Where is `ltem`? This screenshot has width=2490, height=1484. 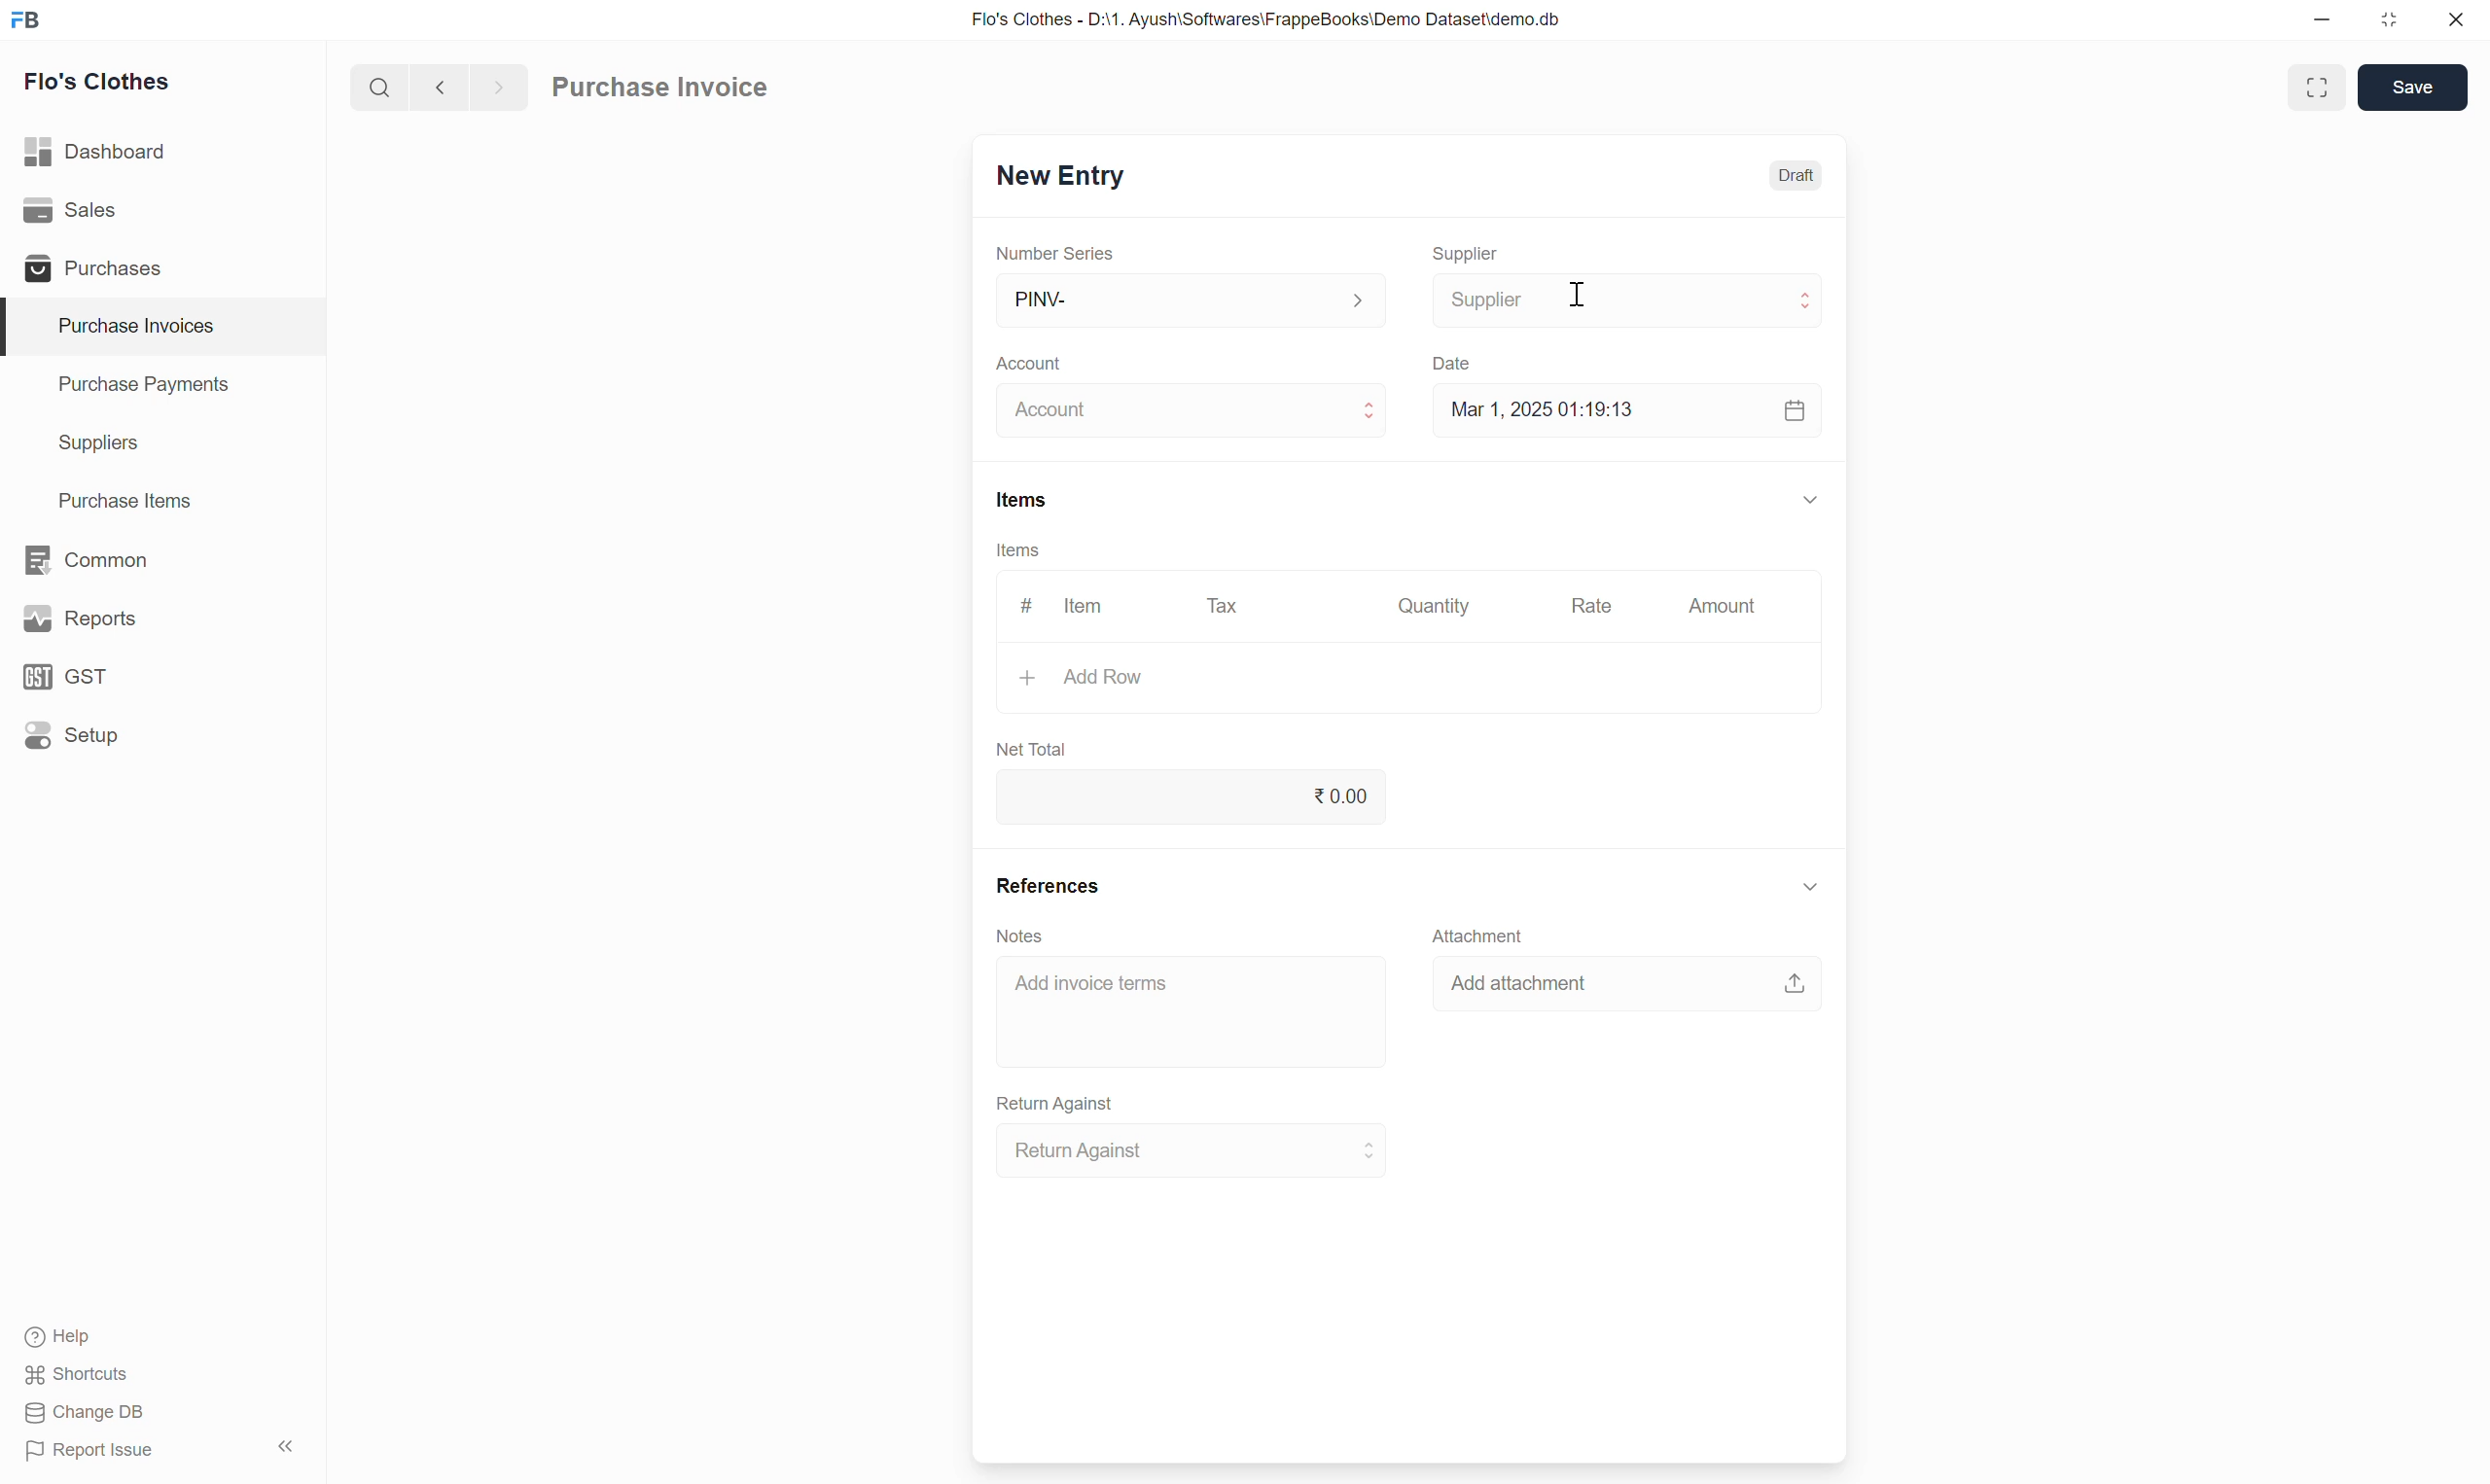 ltem is located at coordinates (1088, 609).